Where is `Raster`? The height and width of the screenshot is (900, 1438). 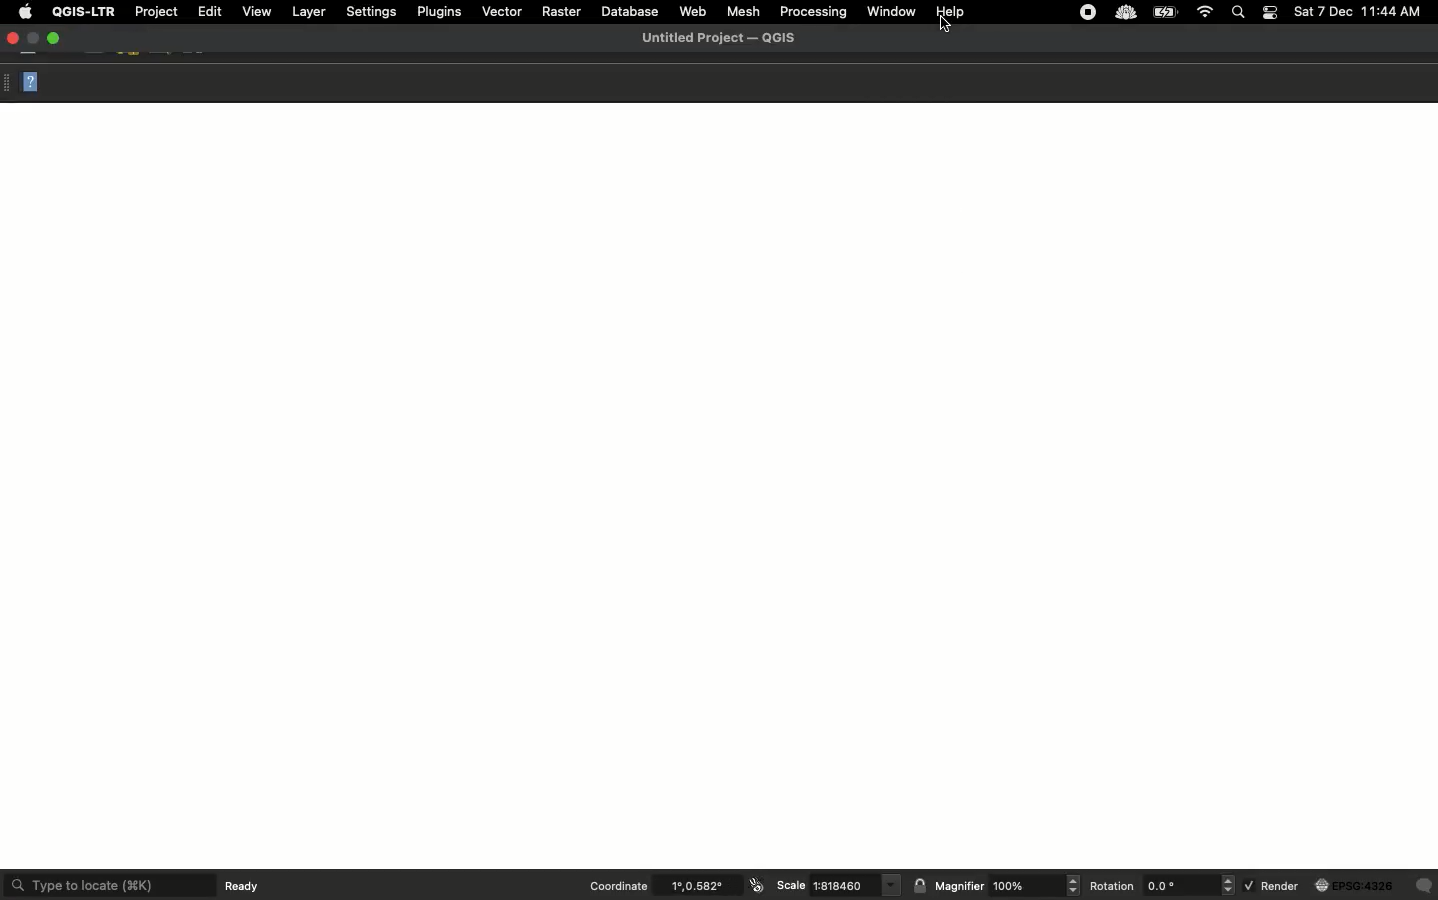
Raster is located at coordinates (562, 10).